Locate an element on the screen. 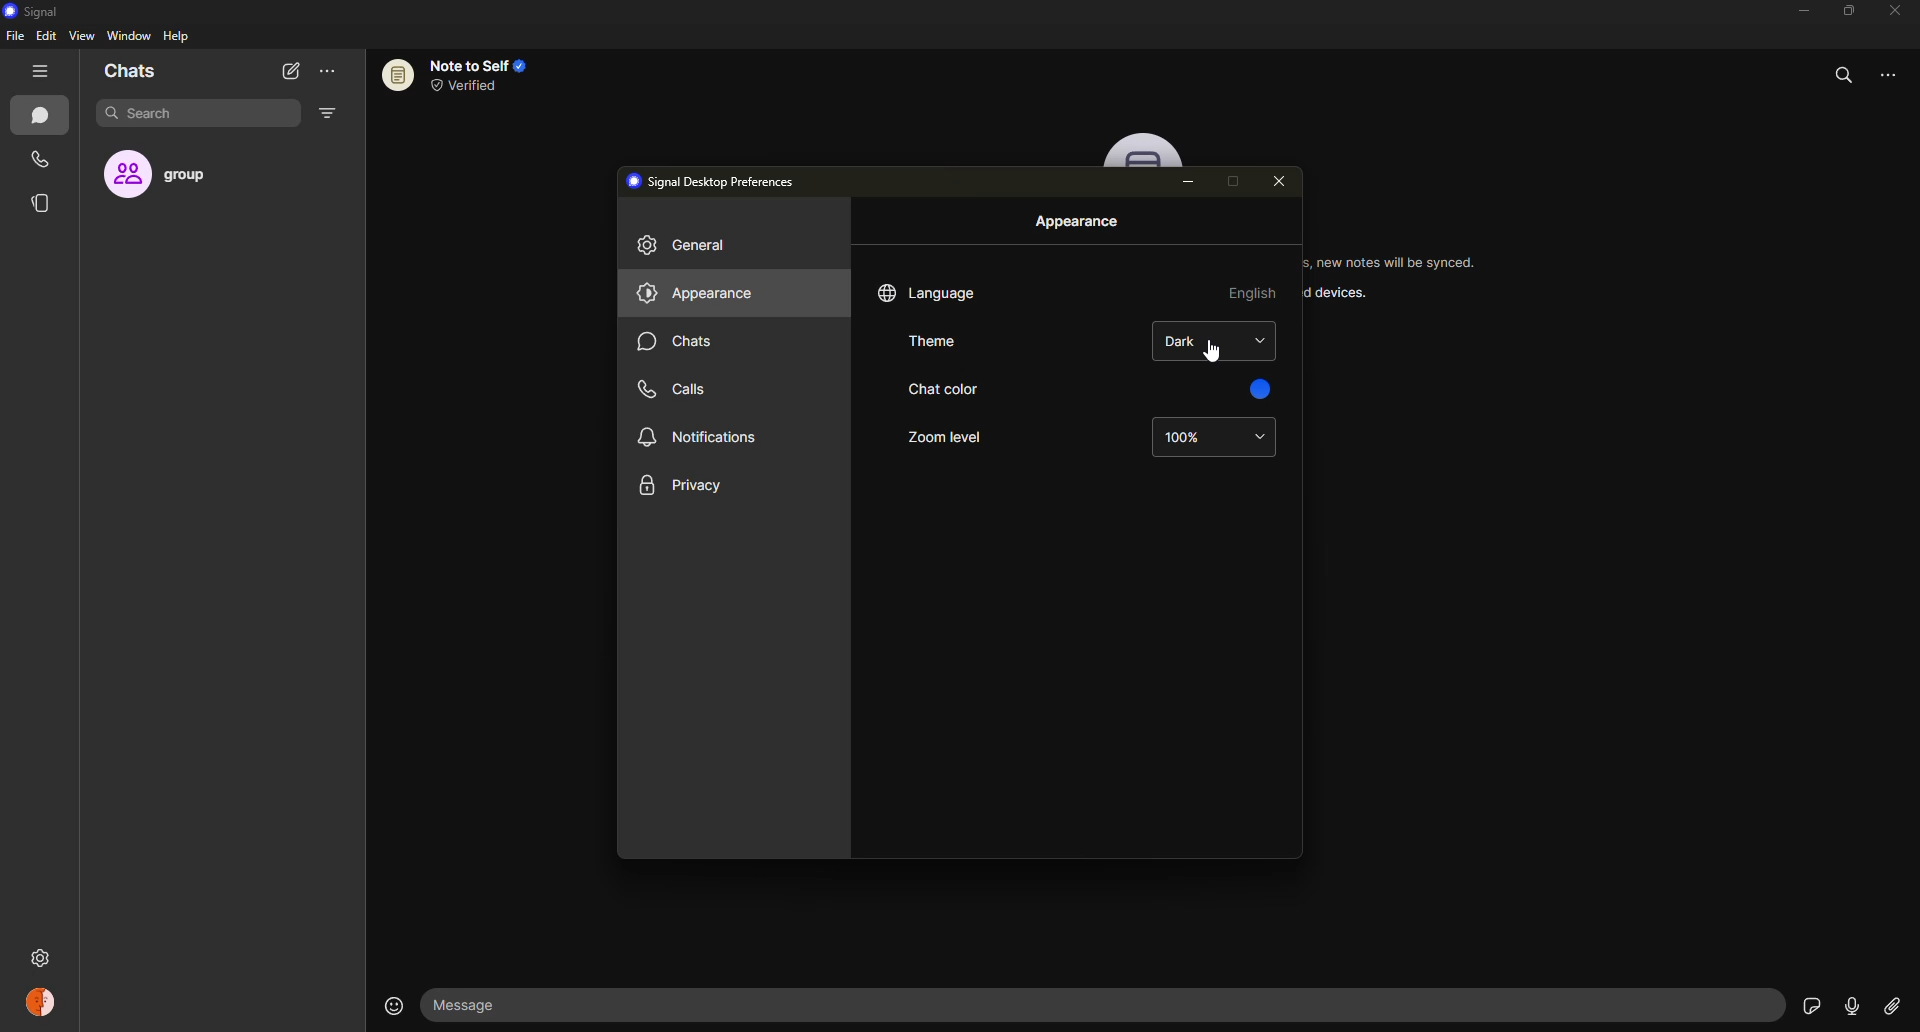  chats is located at coordinates (678, 340).